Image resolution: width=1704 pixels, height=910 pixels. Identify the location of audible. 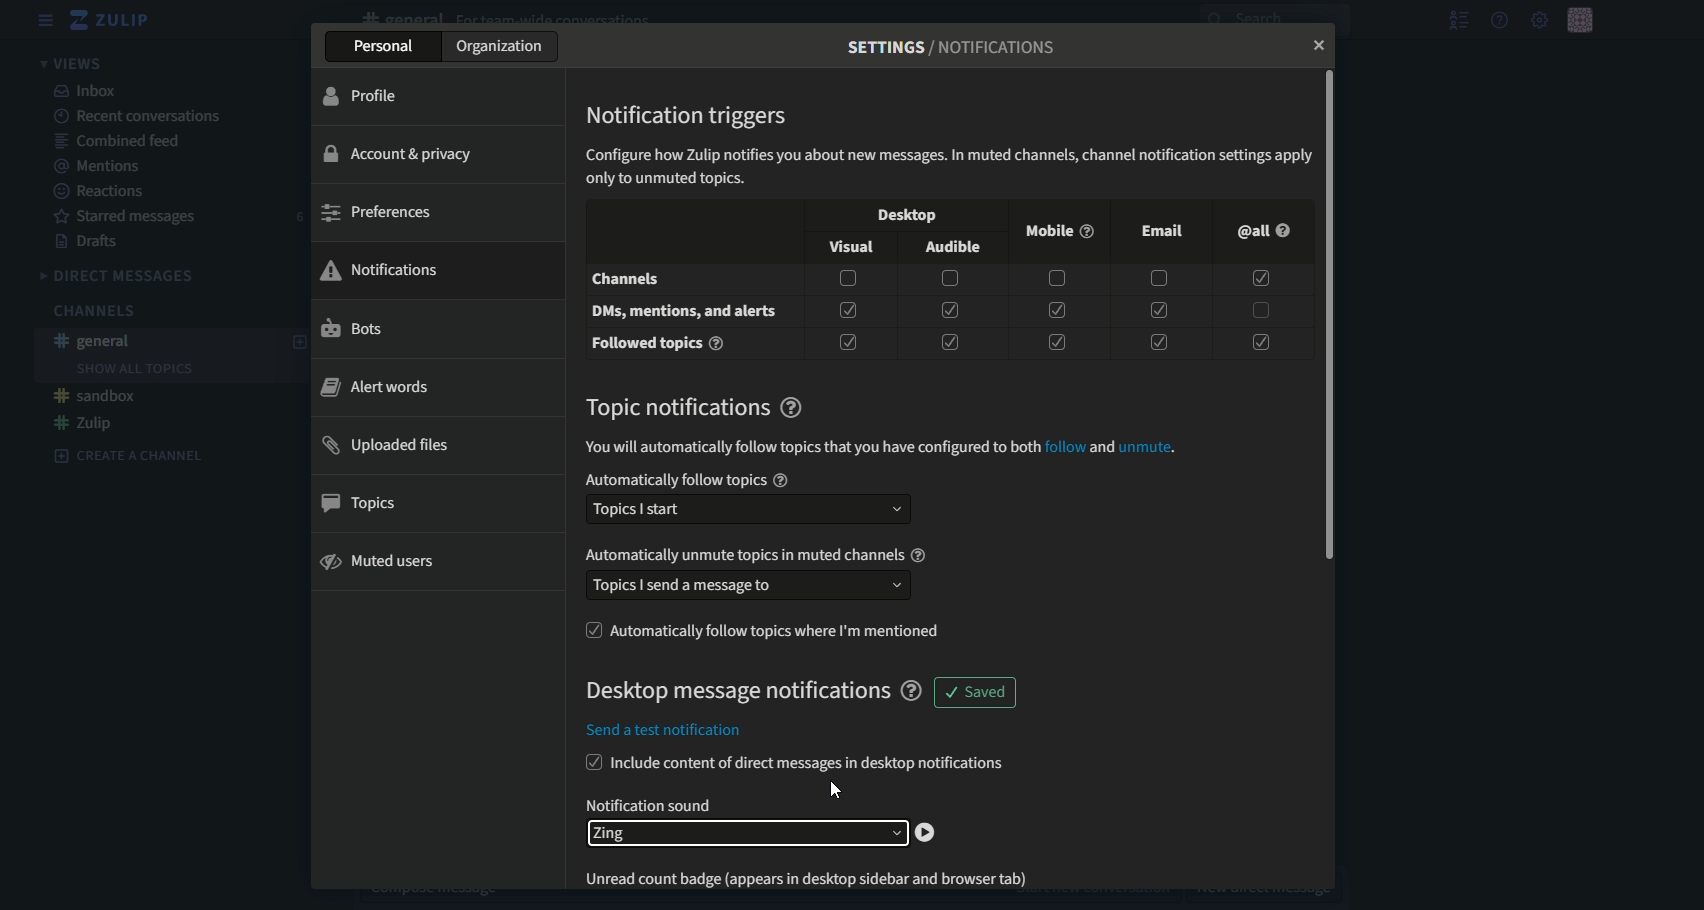
(955, 249).